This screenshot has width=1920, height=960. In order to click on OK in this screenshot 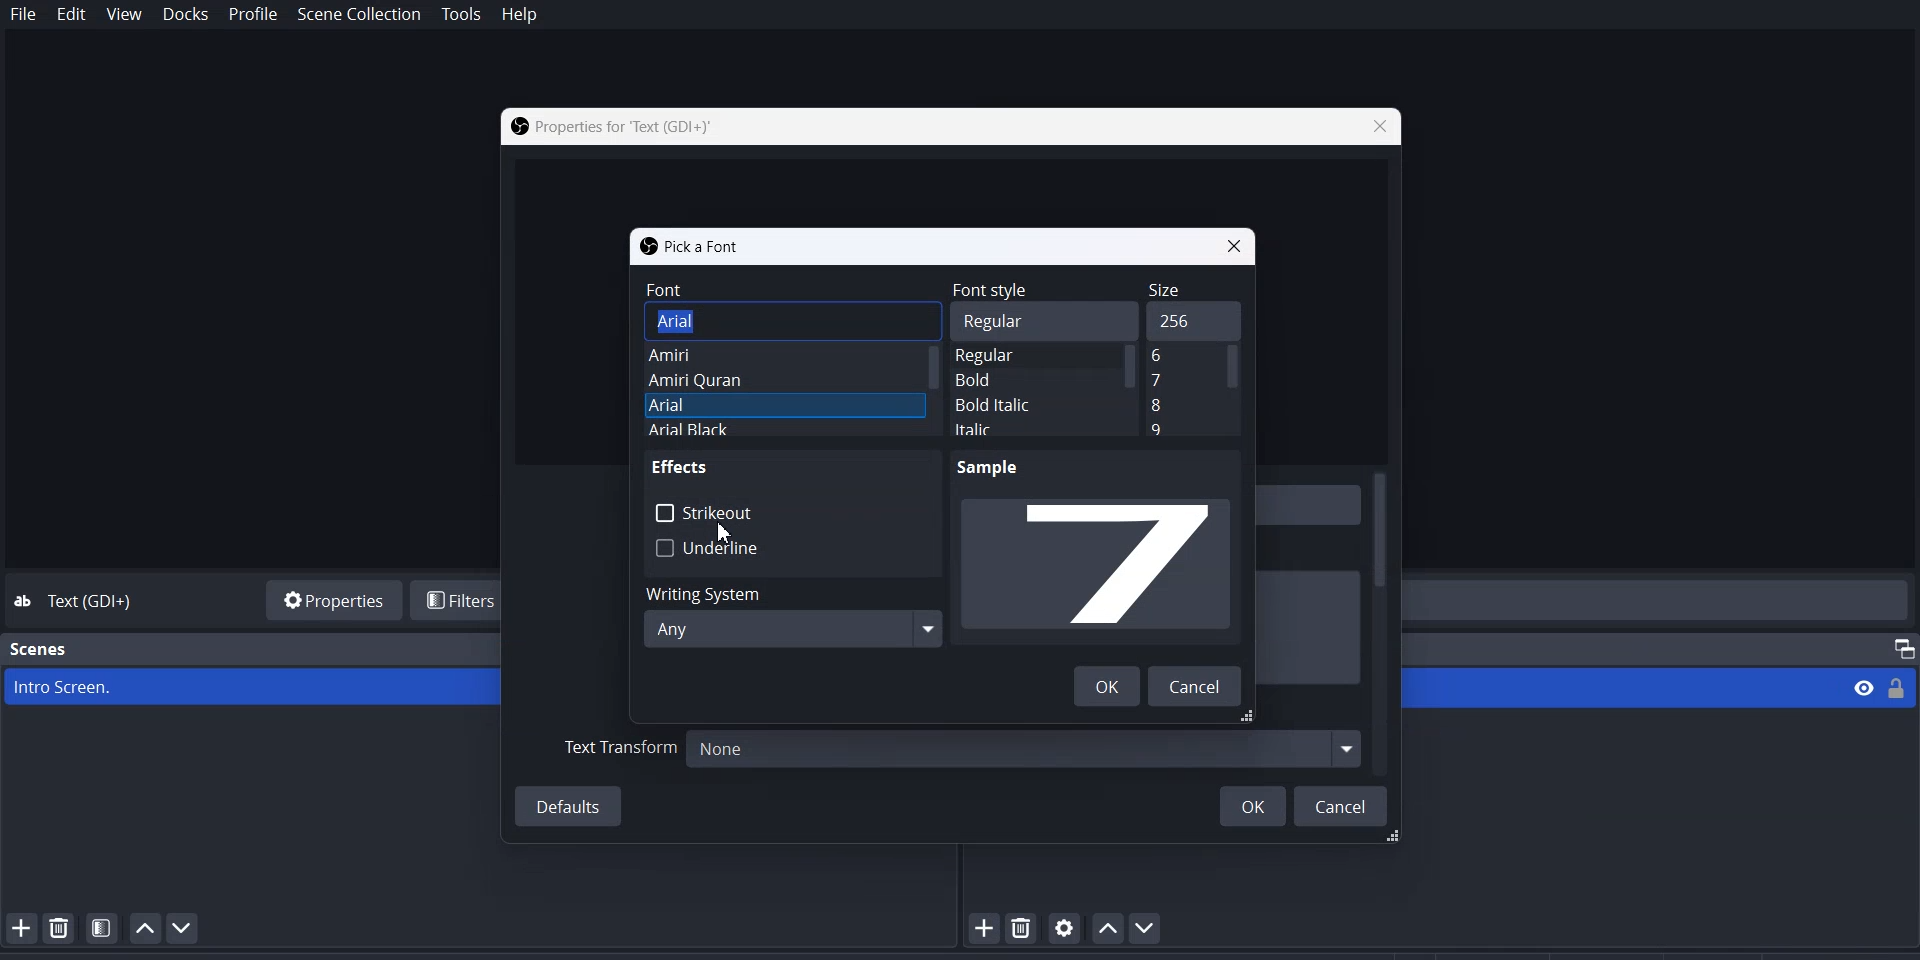, I will do `click(1106, 686)`.